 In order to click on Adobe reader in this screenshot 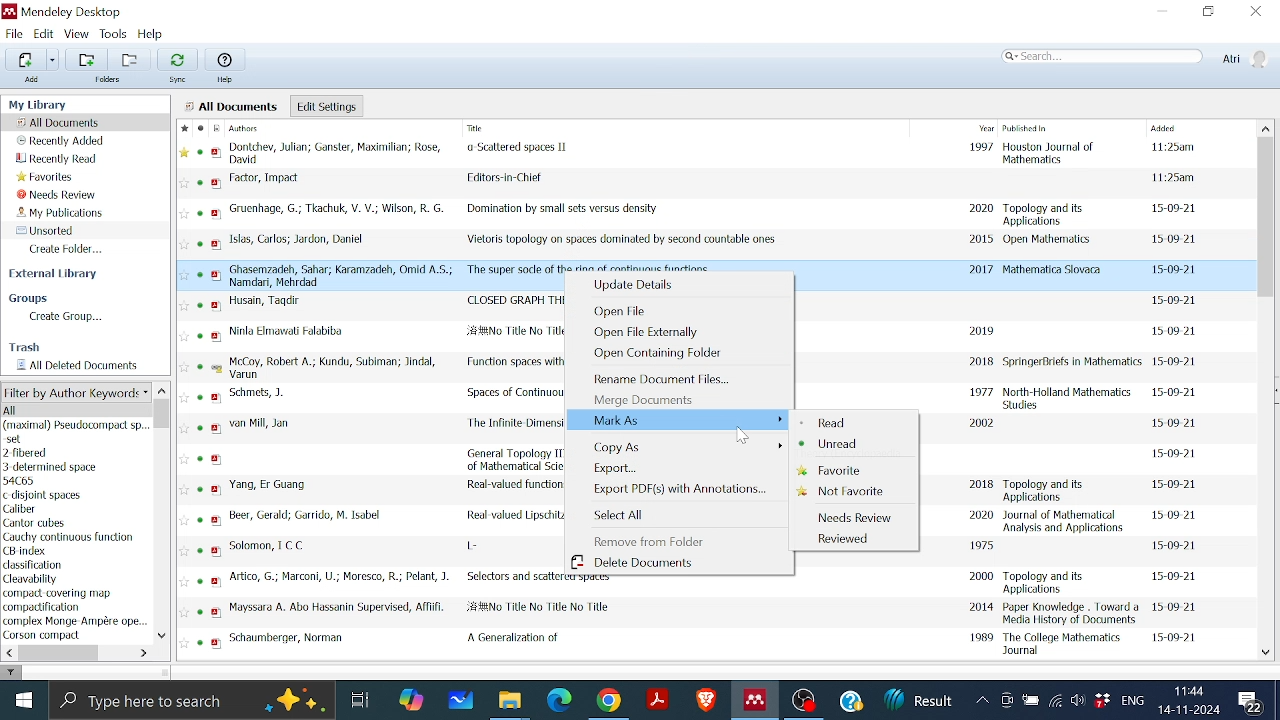, I will do `click(658, 700)`.